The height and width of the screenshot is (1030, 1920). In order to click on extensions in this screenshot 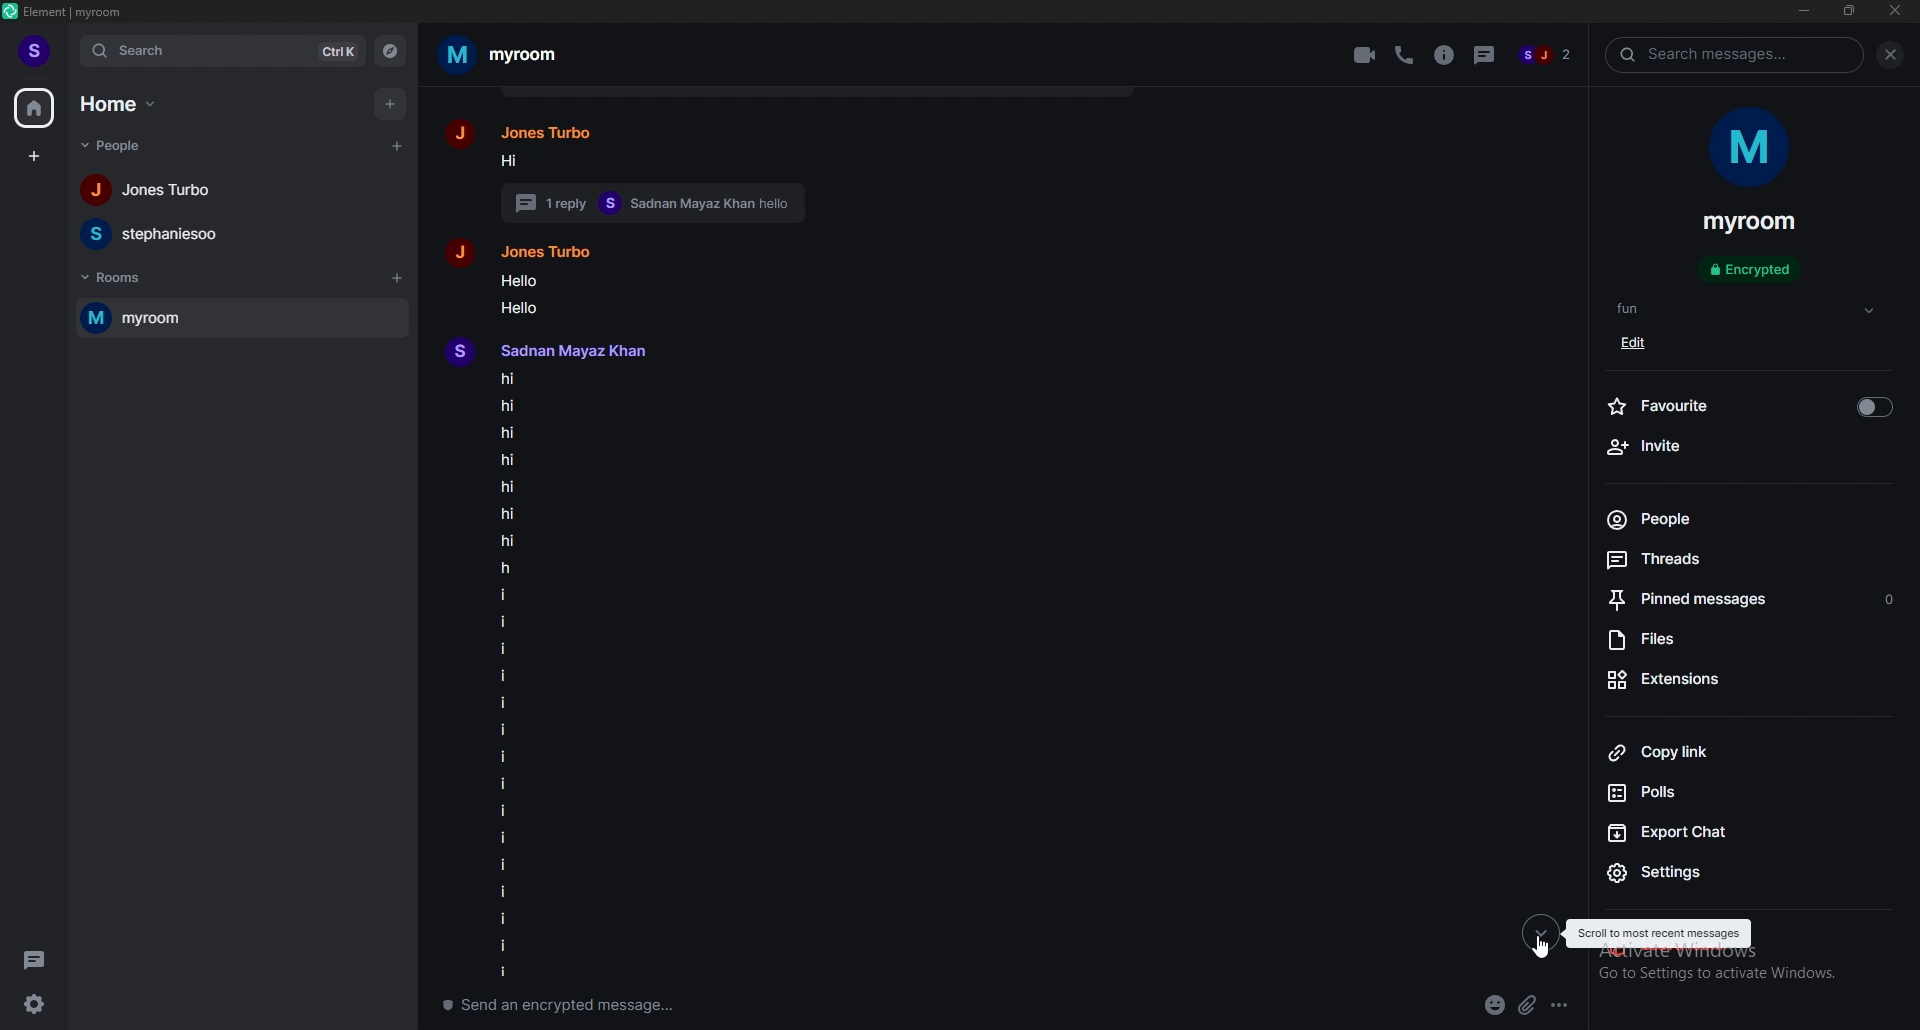, I will do `click(1720, 681)`.